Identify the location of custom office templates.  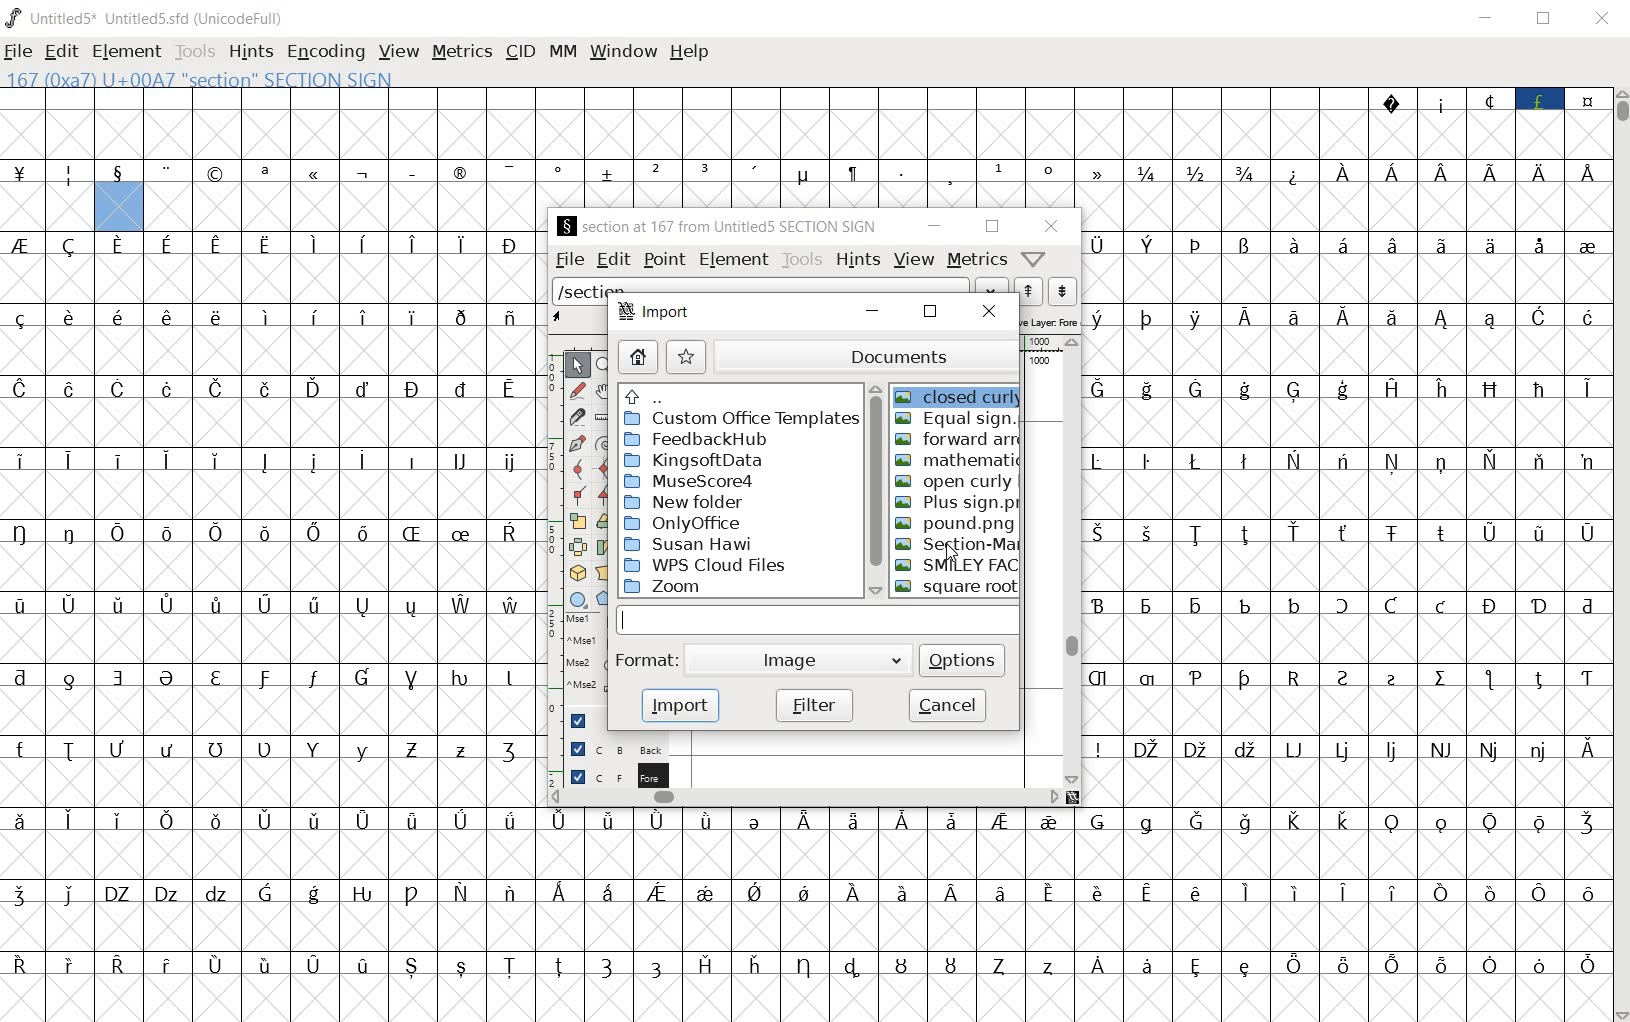
(741, 420).